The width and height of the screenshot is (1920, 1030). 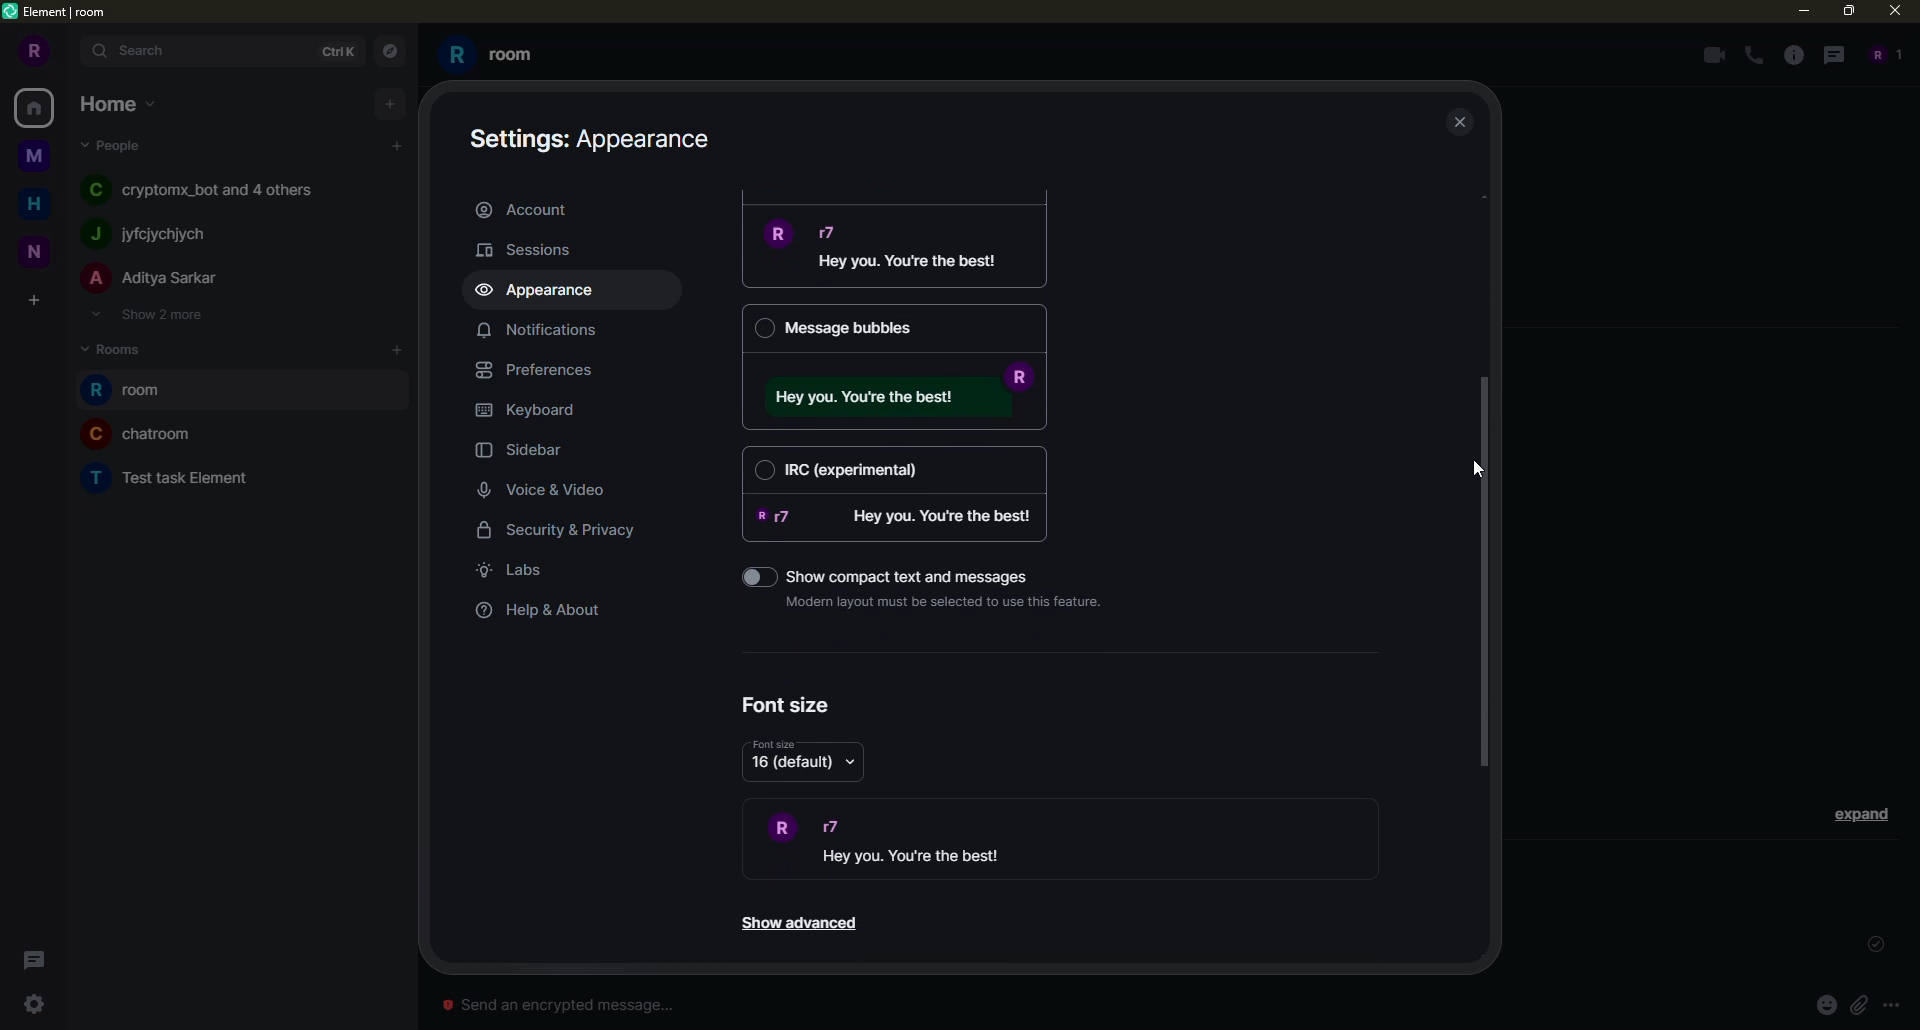 What do you see at coordinates (31, 51) in the screenshot?
I see `profile` at bounding box center [31, 51].